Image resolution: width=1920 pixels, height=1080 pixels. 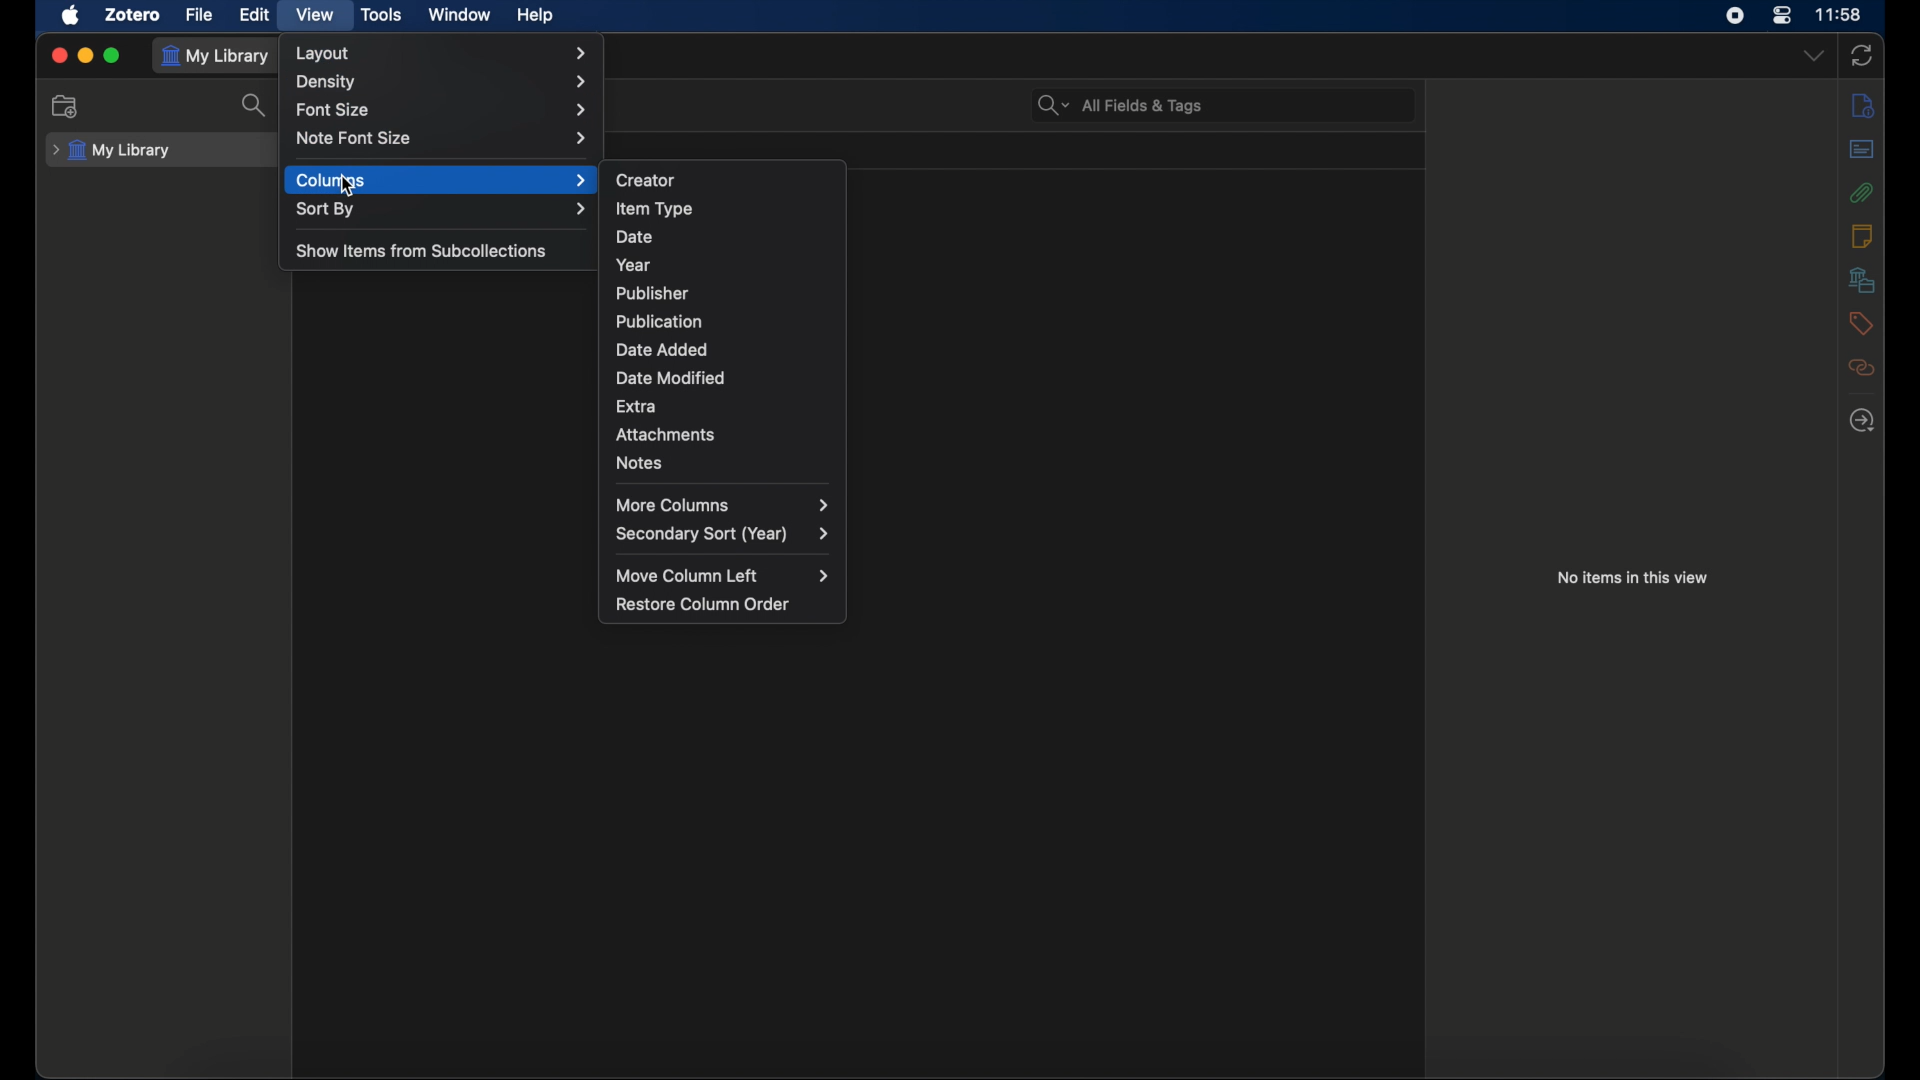 I want to click on all fields & tags, so click(x=1122, y=105).